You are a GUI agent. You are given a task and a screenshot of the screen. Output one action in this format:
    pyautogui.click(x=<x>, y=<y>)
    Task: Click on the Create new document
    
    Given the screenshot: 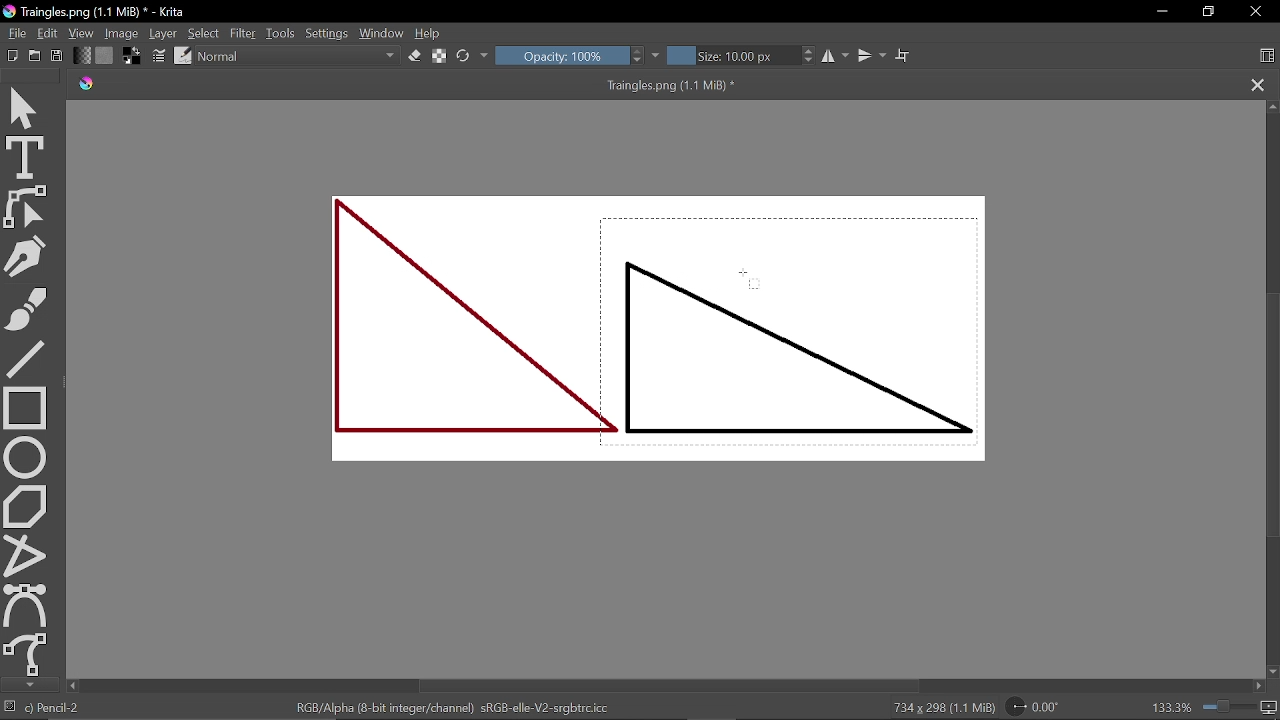 What is the action you would take?
    pyautogui.click(x=14, y=55)
    